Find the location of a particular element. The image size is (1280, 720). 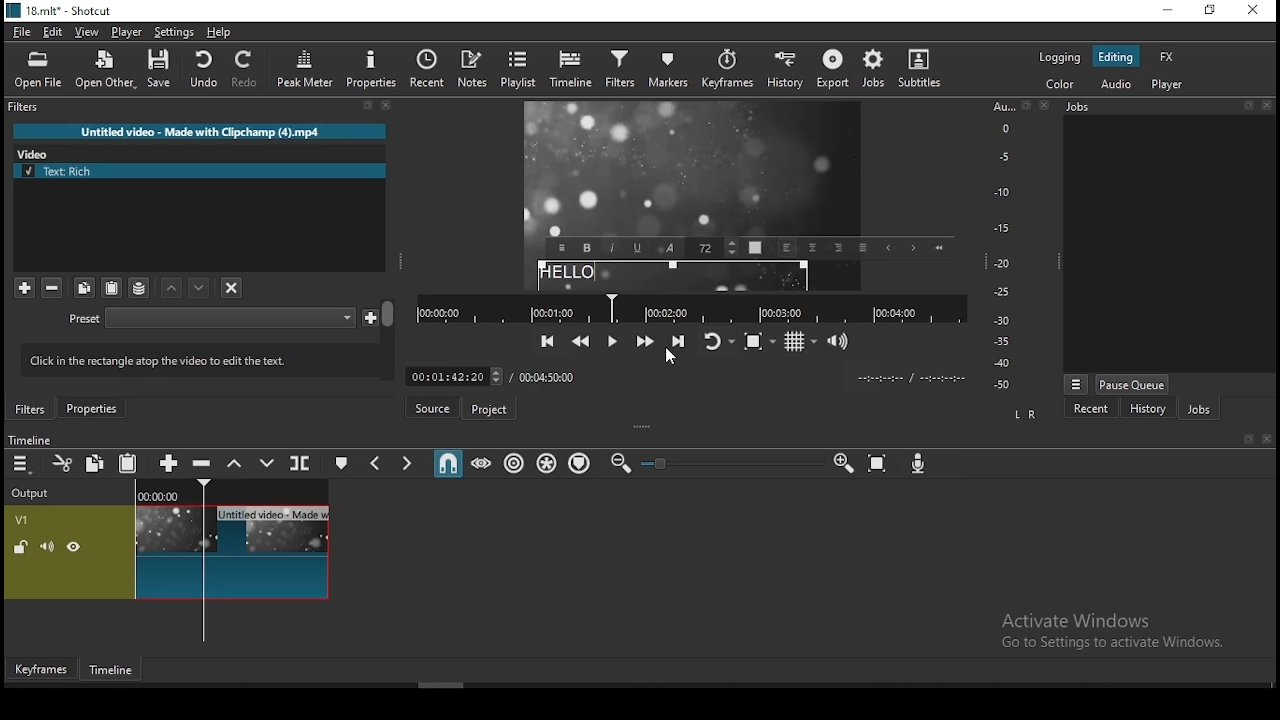

Untitled video - Made with Clipchamp (4).mp4 is located at coordinates (200, 131).